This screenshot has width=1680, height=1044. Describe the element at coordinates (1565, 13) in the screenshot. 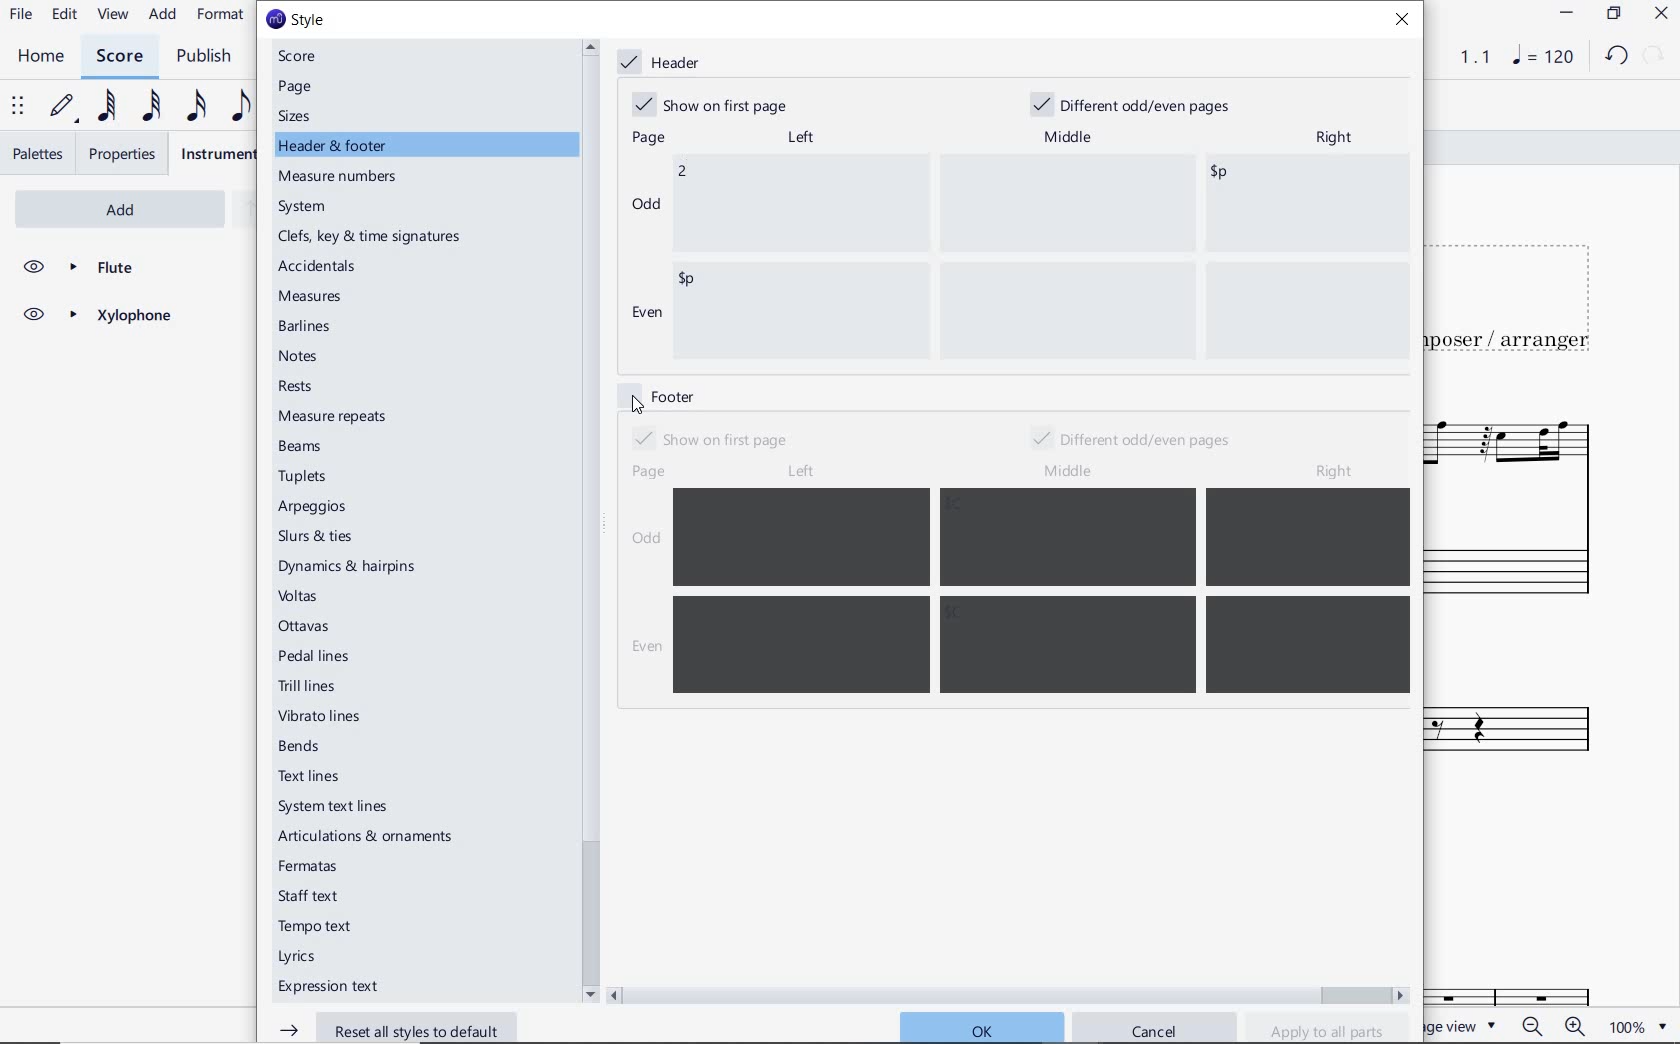

I see `MINIMIZE` at that location.